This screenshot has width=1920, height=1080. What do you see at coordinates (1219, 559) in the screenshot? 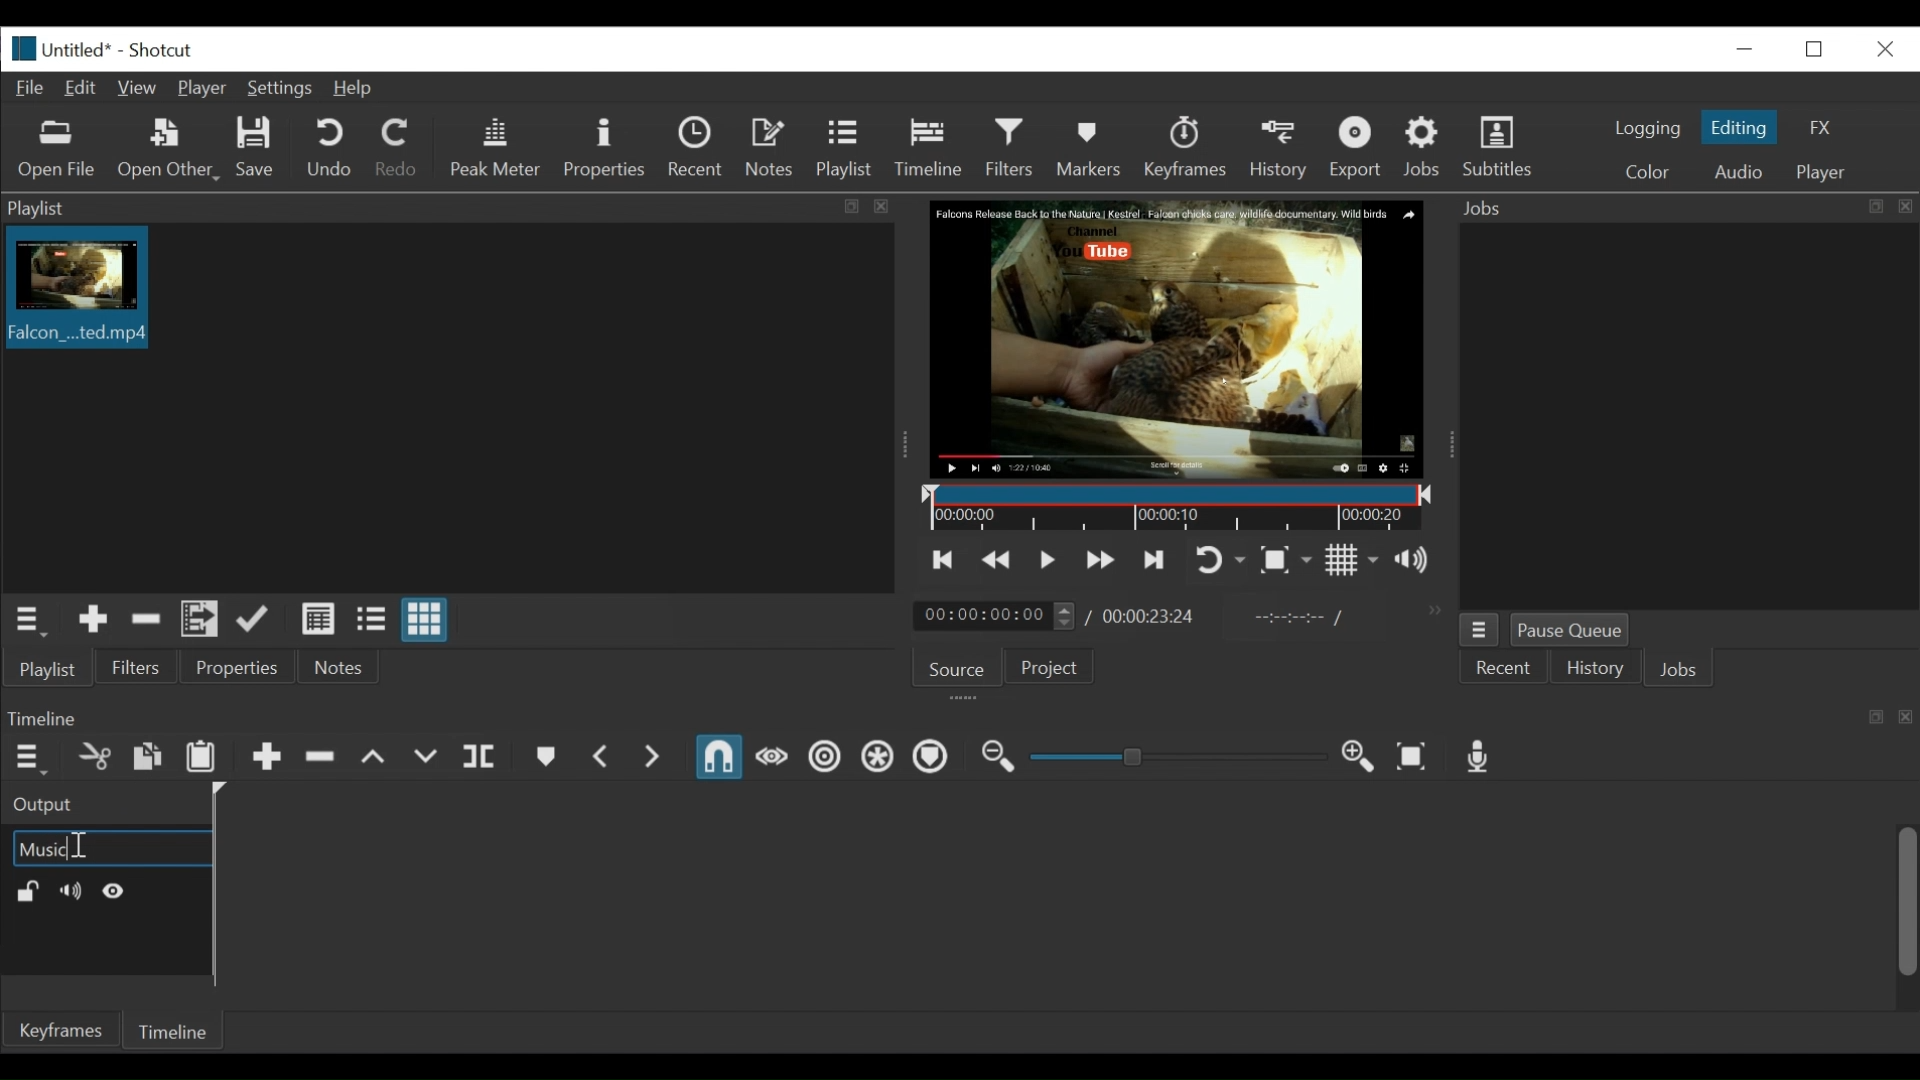
I see `Toggle Zoom` at bounding box center [1219, 559].